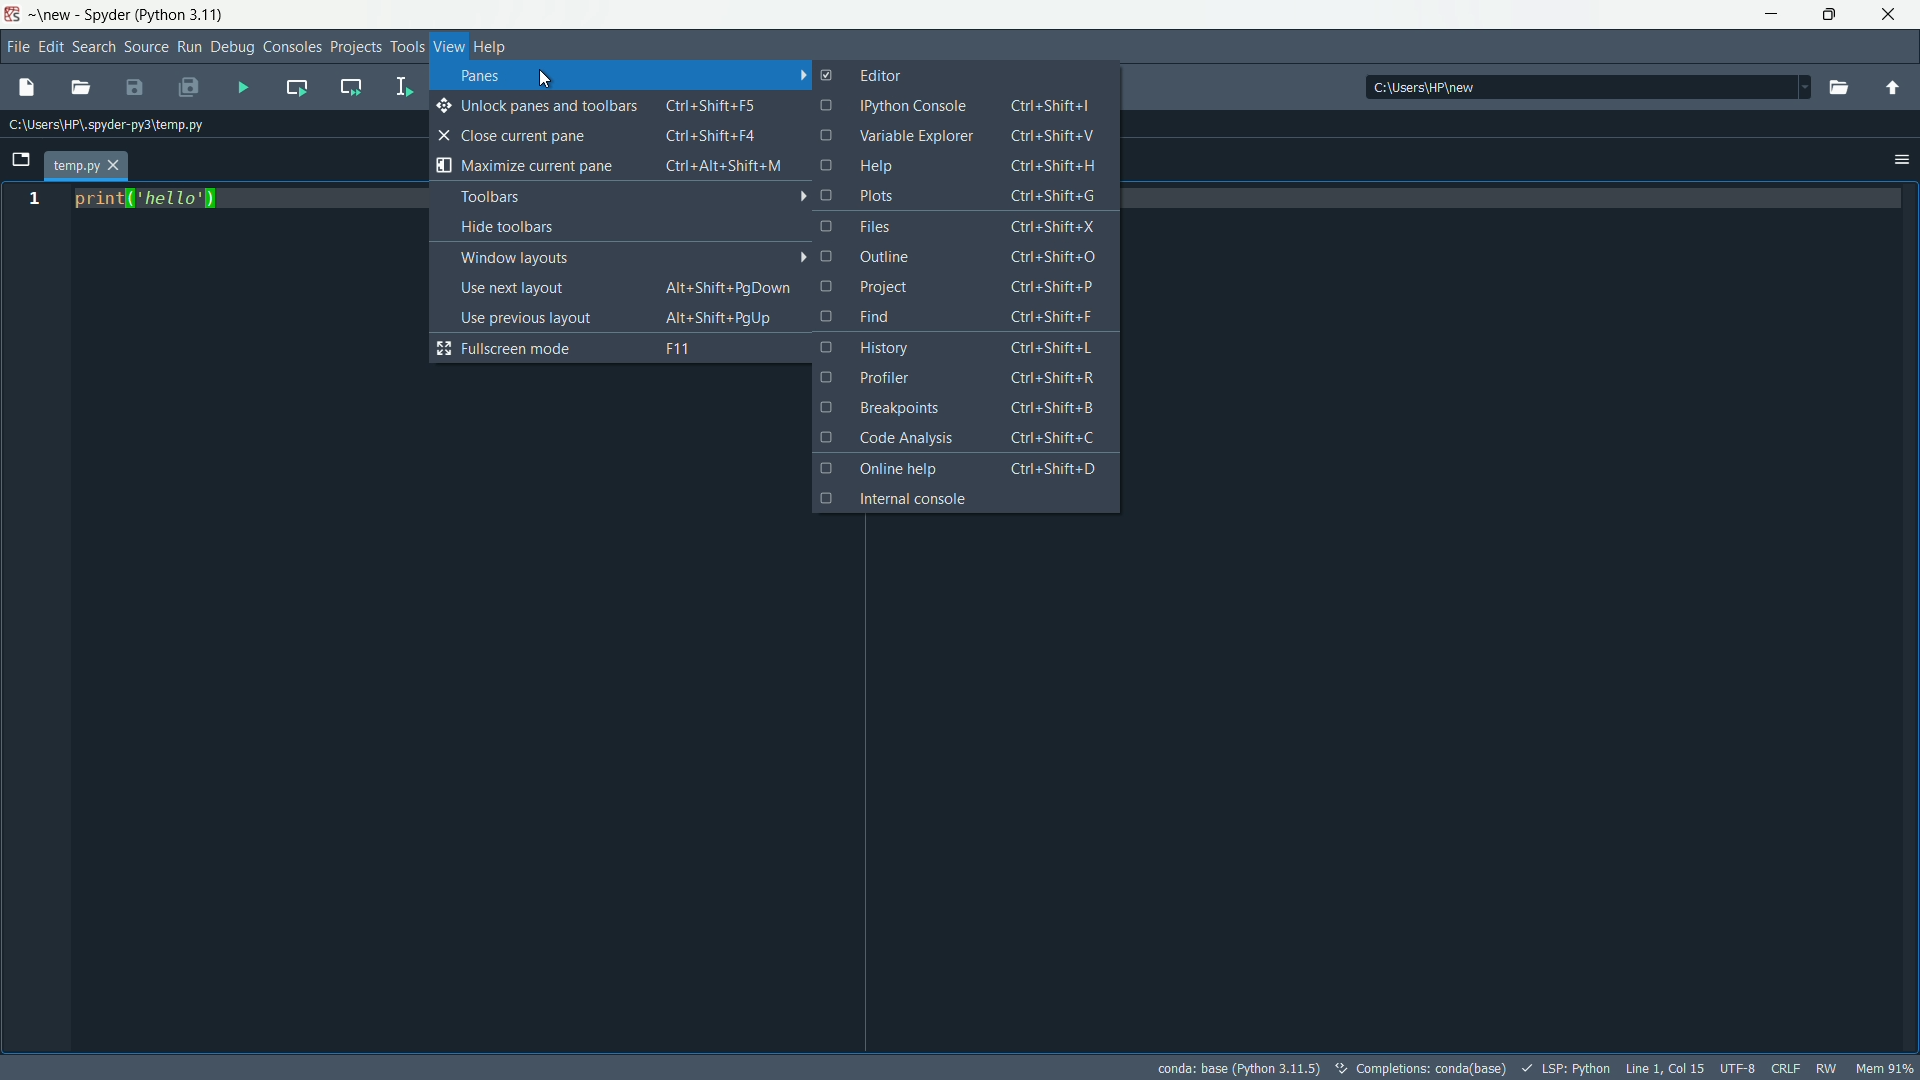 The height and width of the screenshot is (1080, 1920). Describe the element at coordinates (1240, 1068) in the screenshot. I see `conda: base (python 3.11.5)` at that location.